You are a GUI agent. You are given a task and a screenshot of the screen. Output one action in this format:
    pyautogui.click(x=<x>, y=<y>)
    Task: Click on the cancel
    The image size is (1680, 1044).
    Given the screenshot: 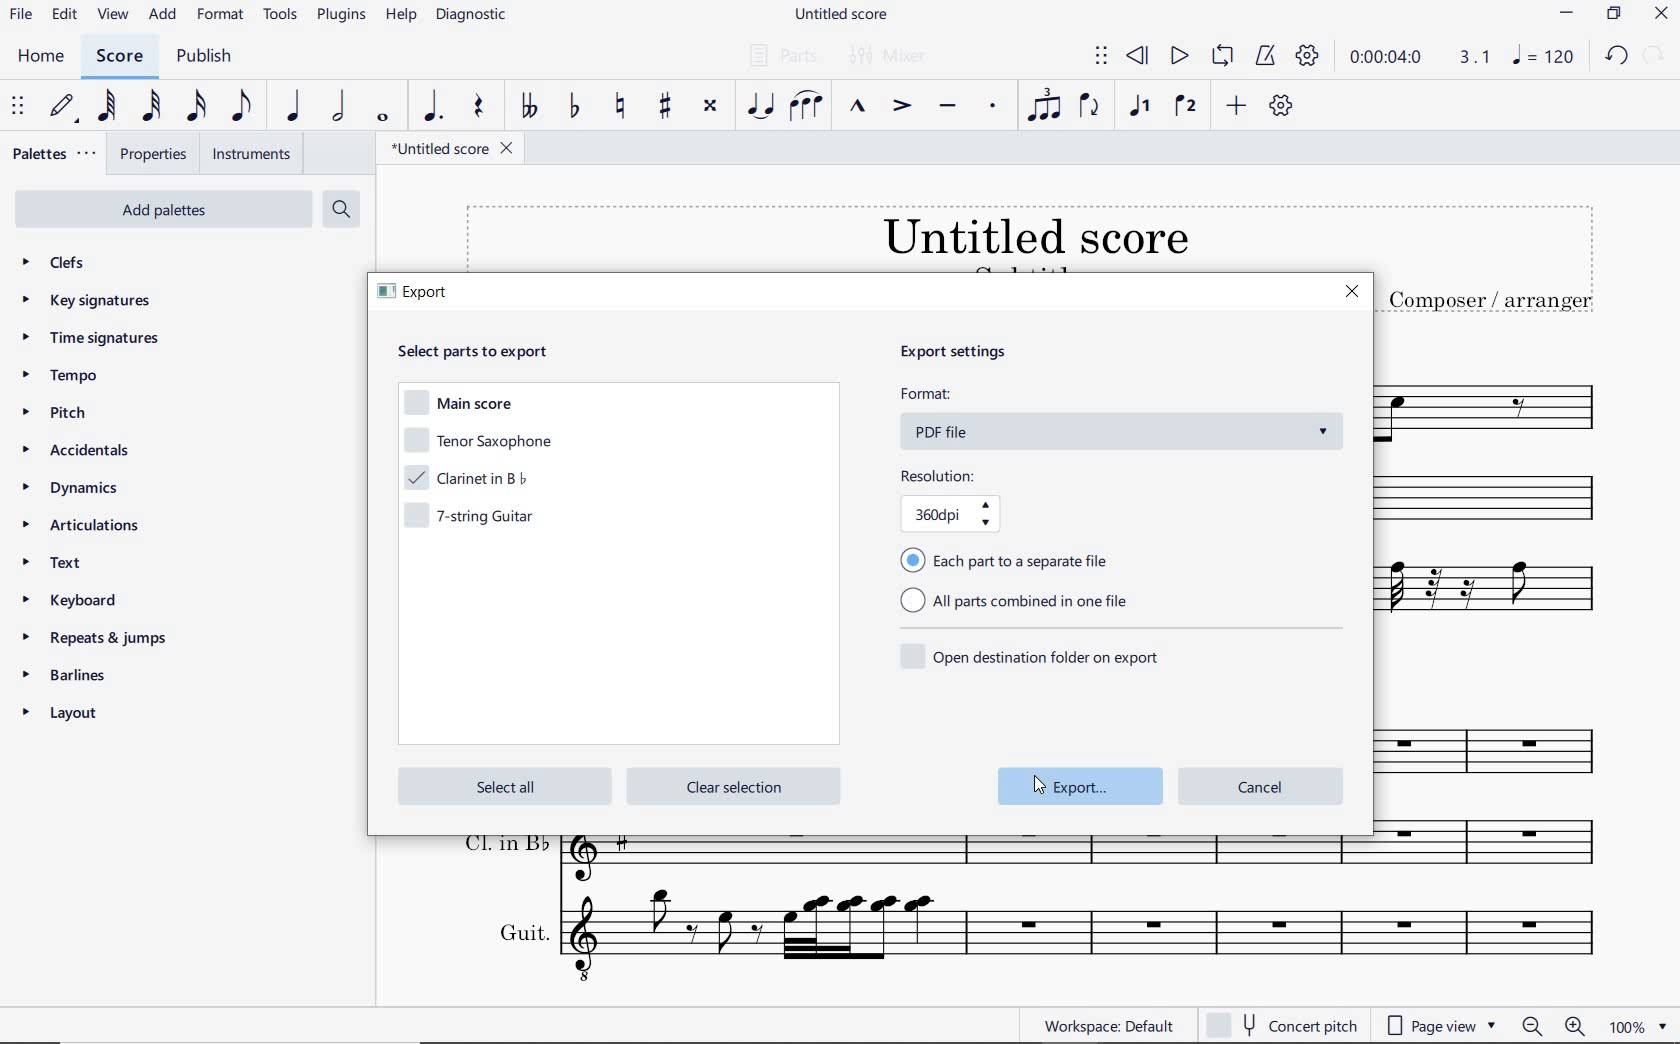 What is the action you would take?
    pyautogui.click(x=1261, y=784)
    